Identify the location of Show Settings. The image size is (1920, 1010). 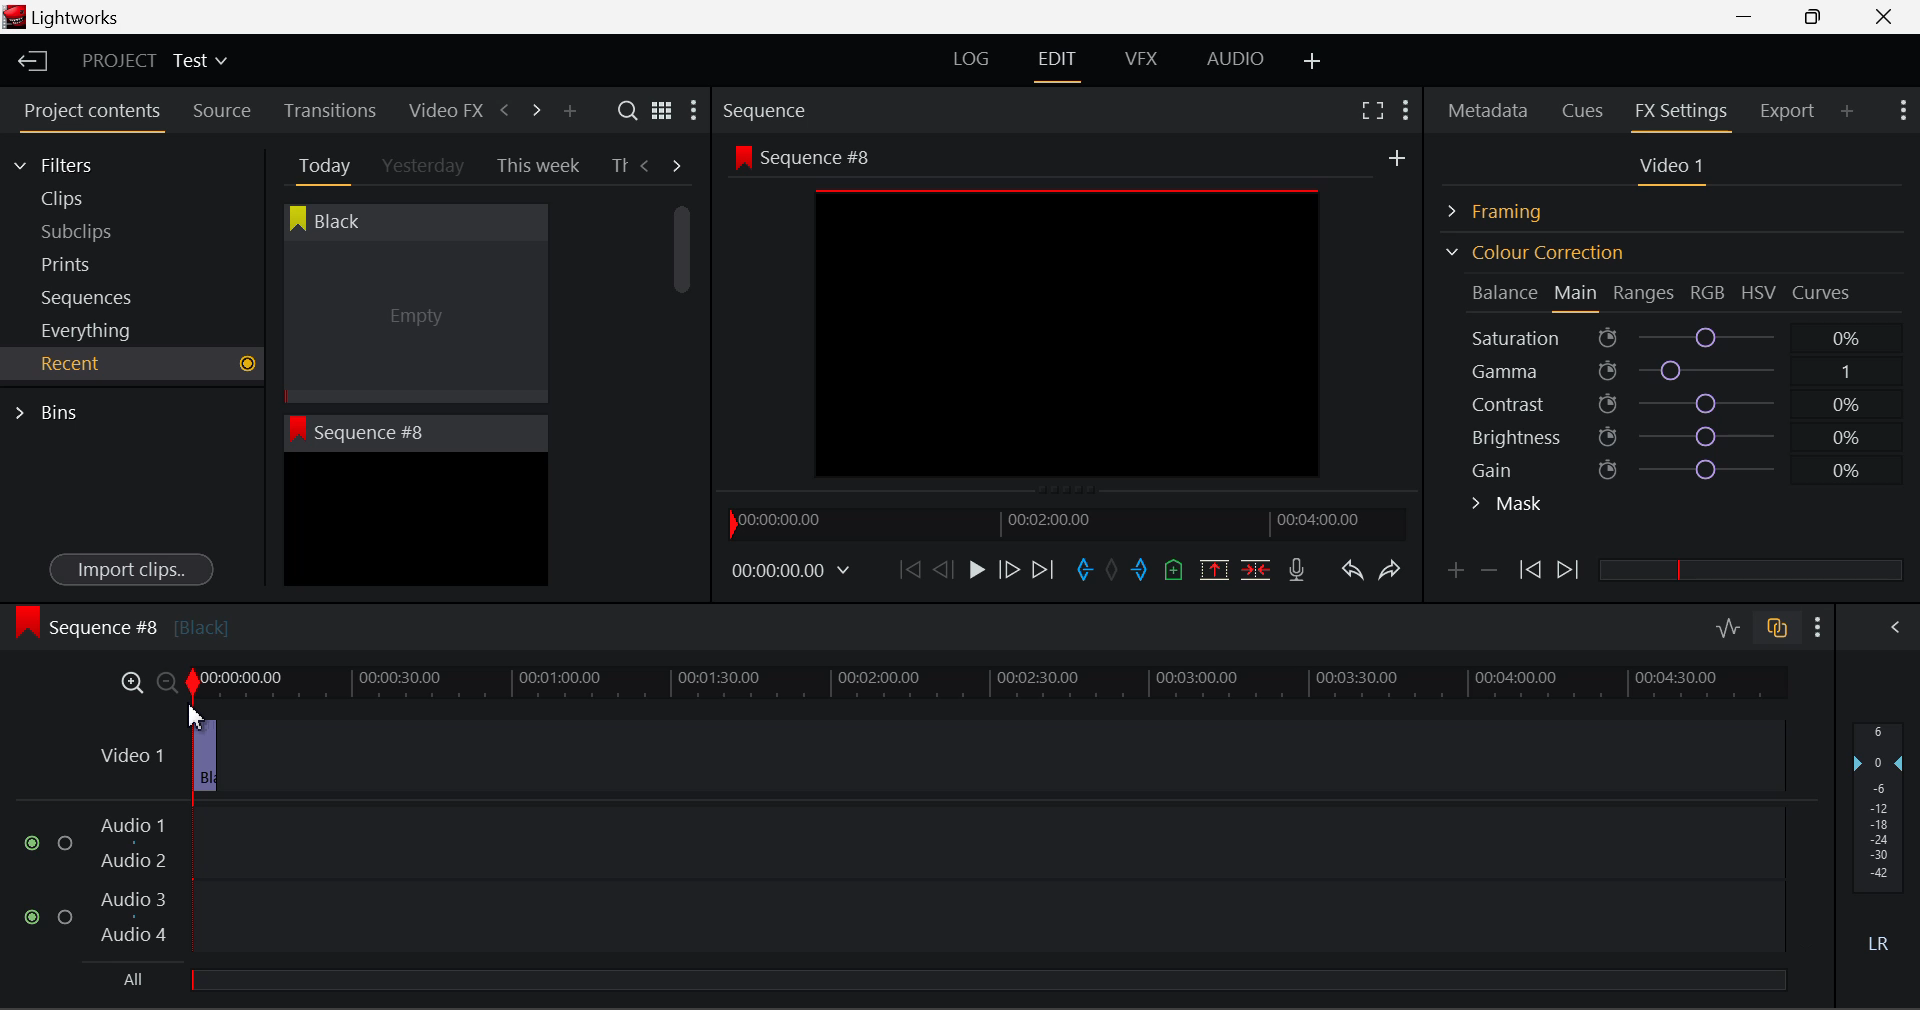
(1901, 108).